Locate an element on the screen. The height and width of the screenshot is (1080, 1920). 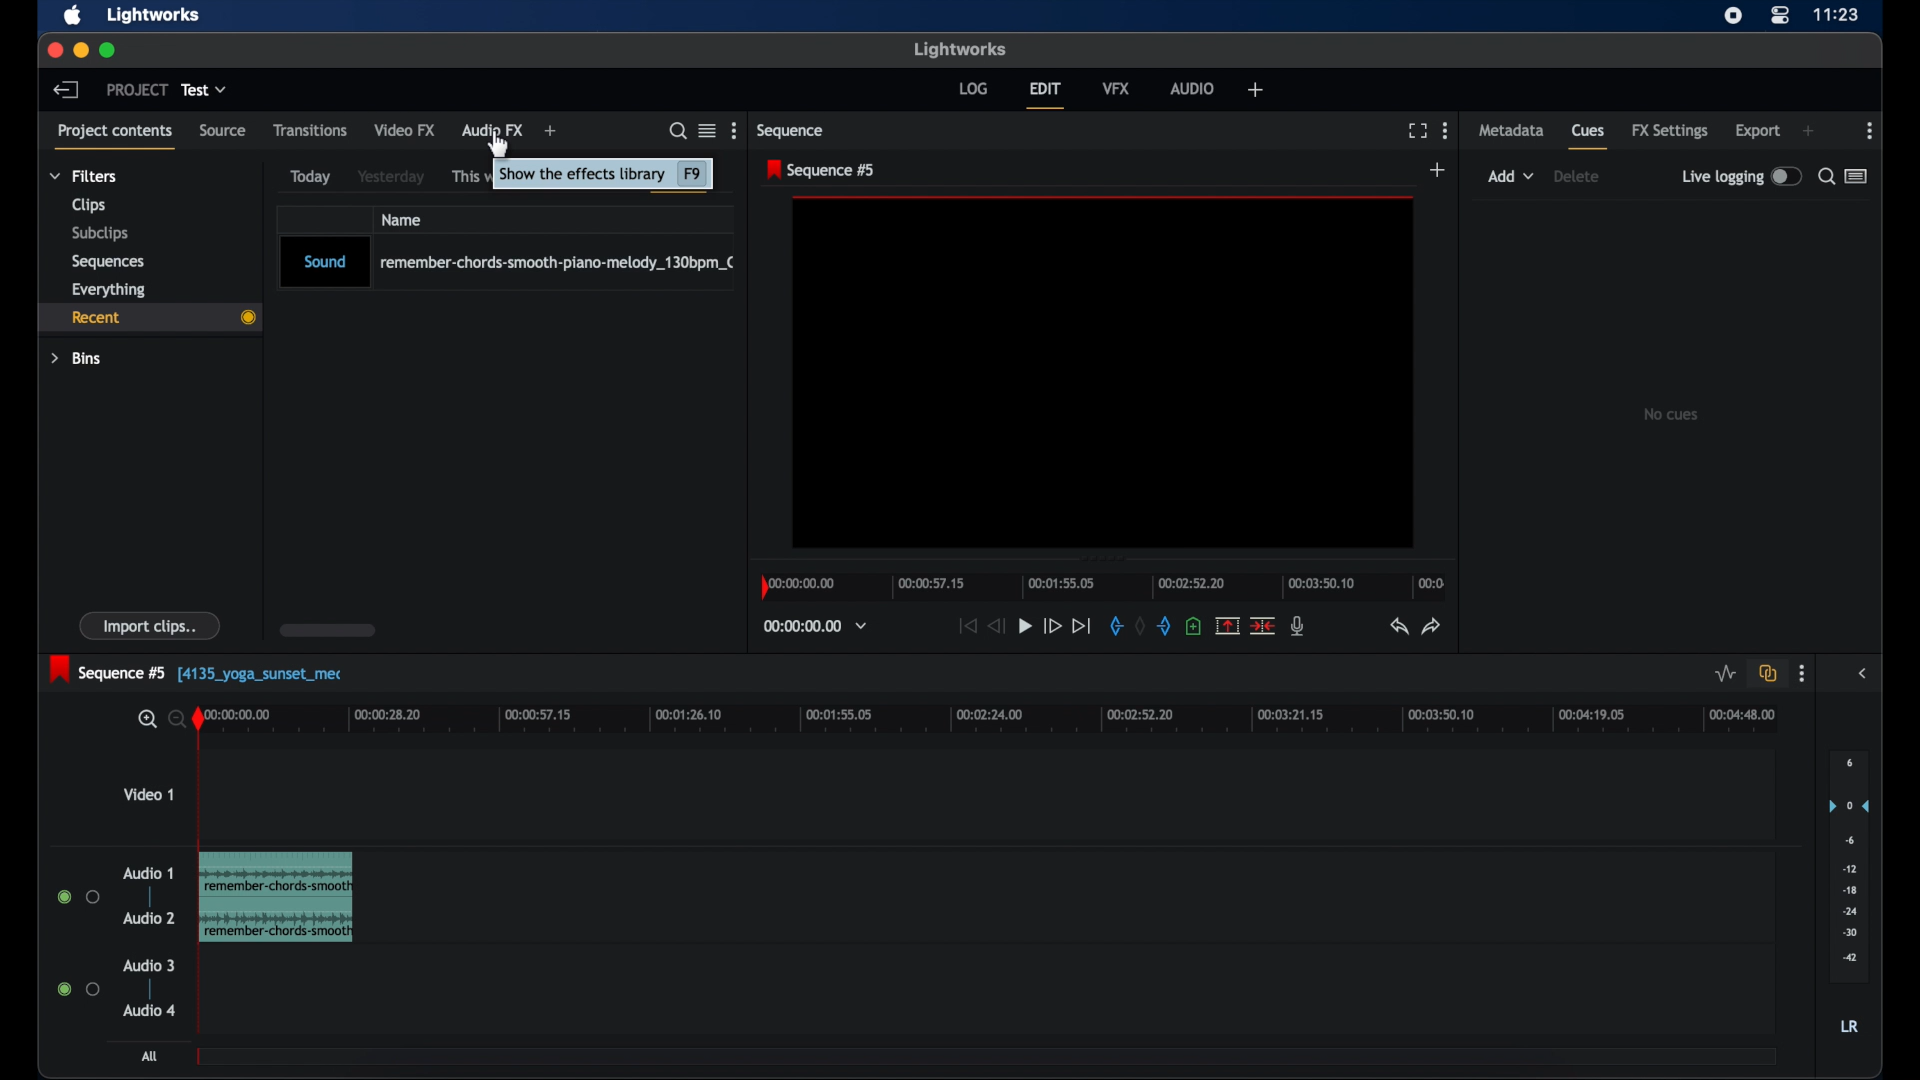
video 1 is located at coordinates (148, 794).